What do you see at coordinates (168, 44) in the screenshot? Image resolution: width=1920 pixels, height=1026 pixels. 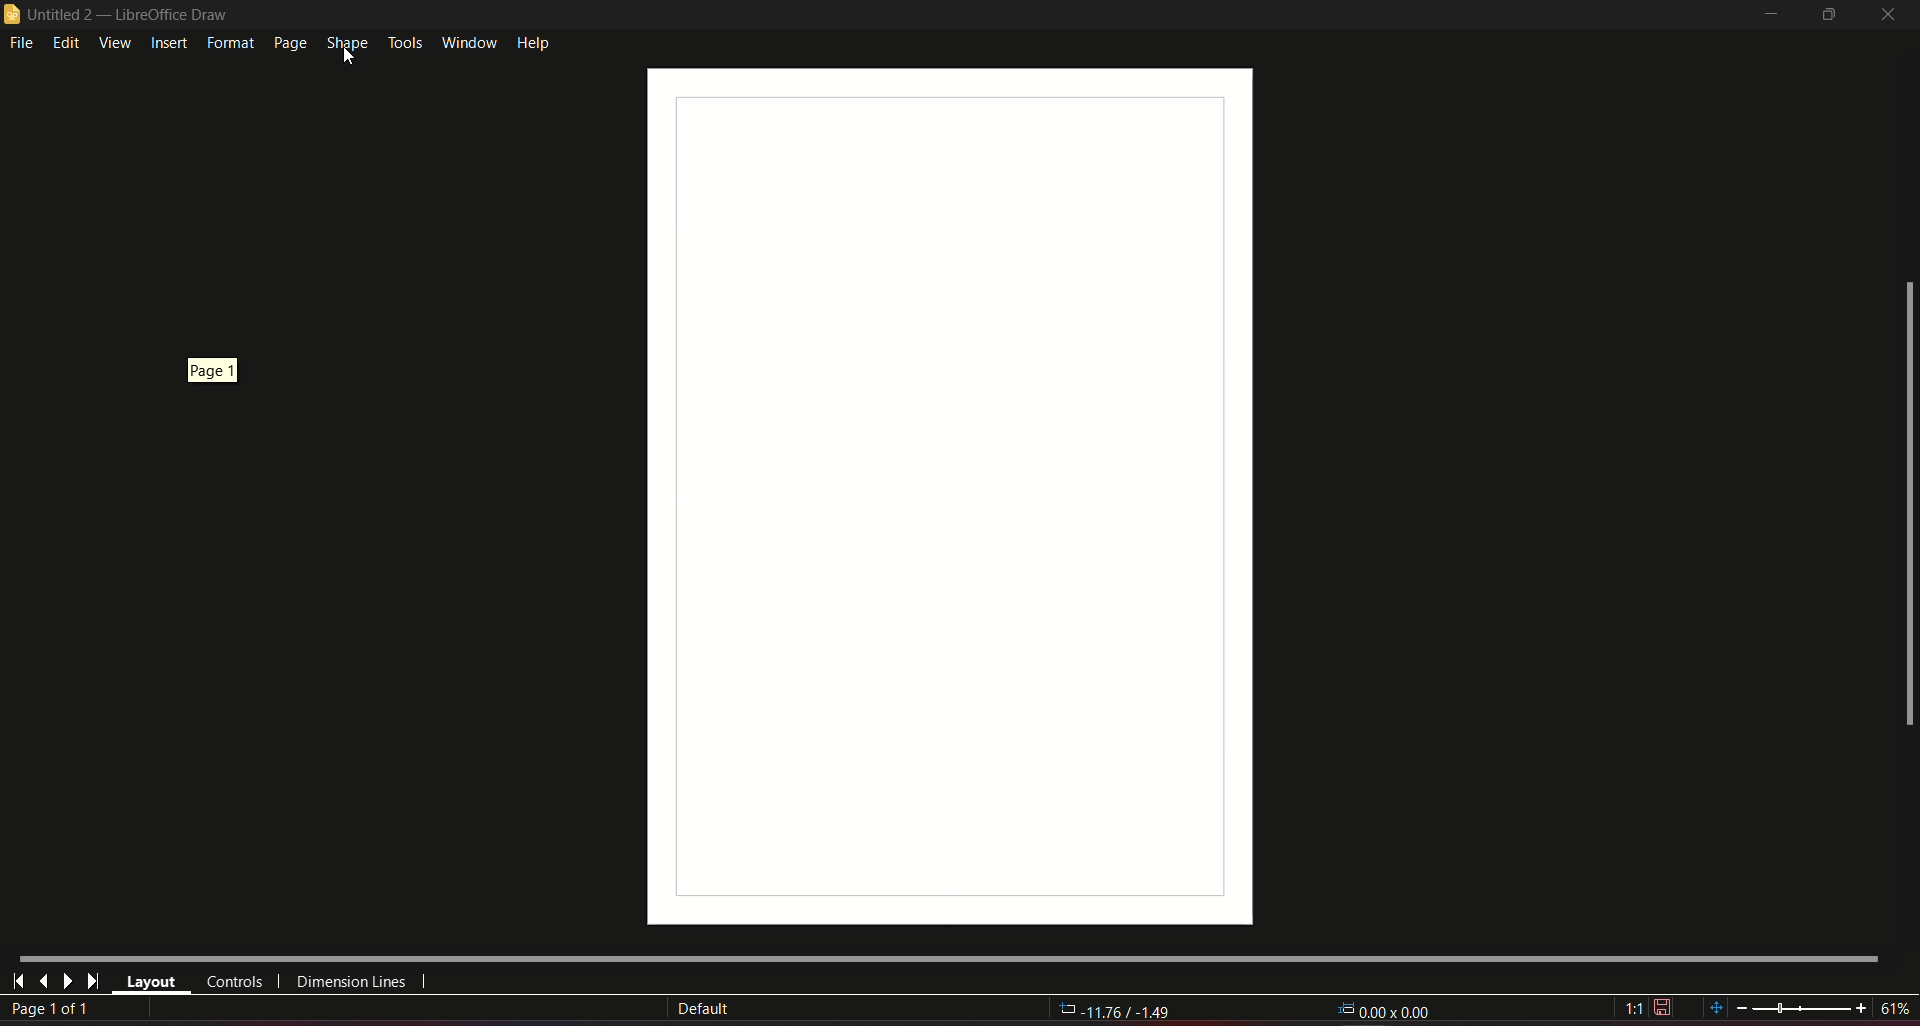 I see `insert` at bounding box center [168, 44].